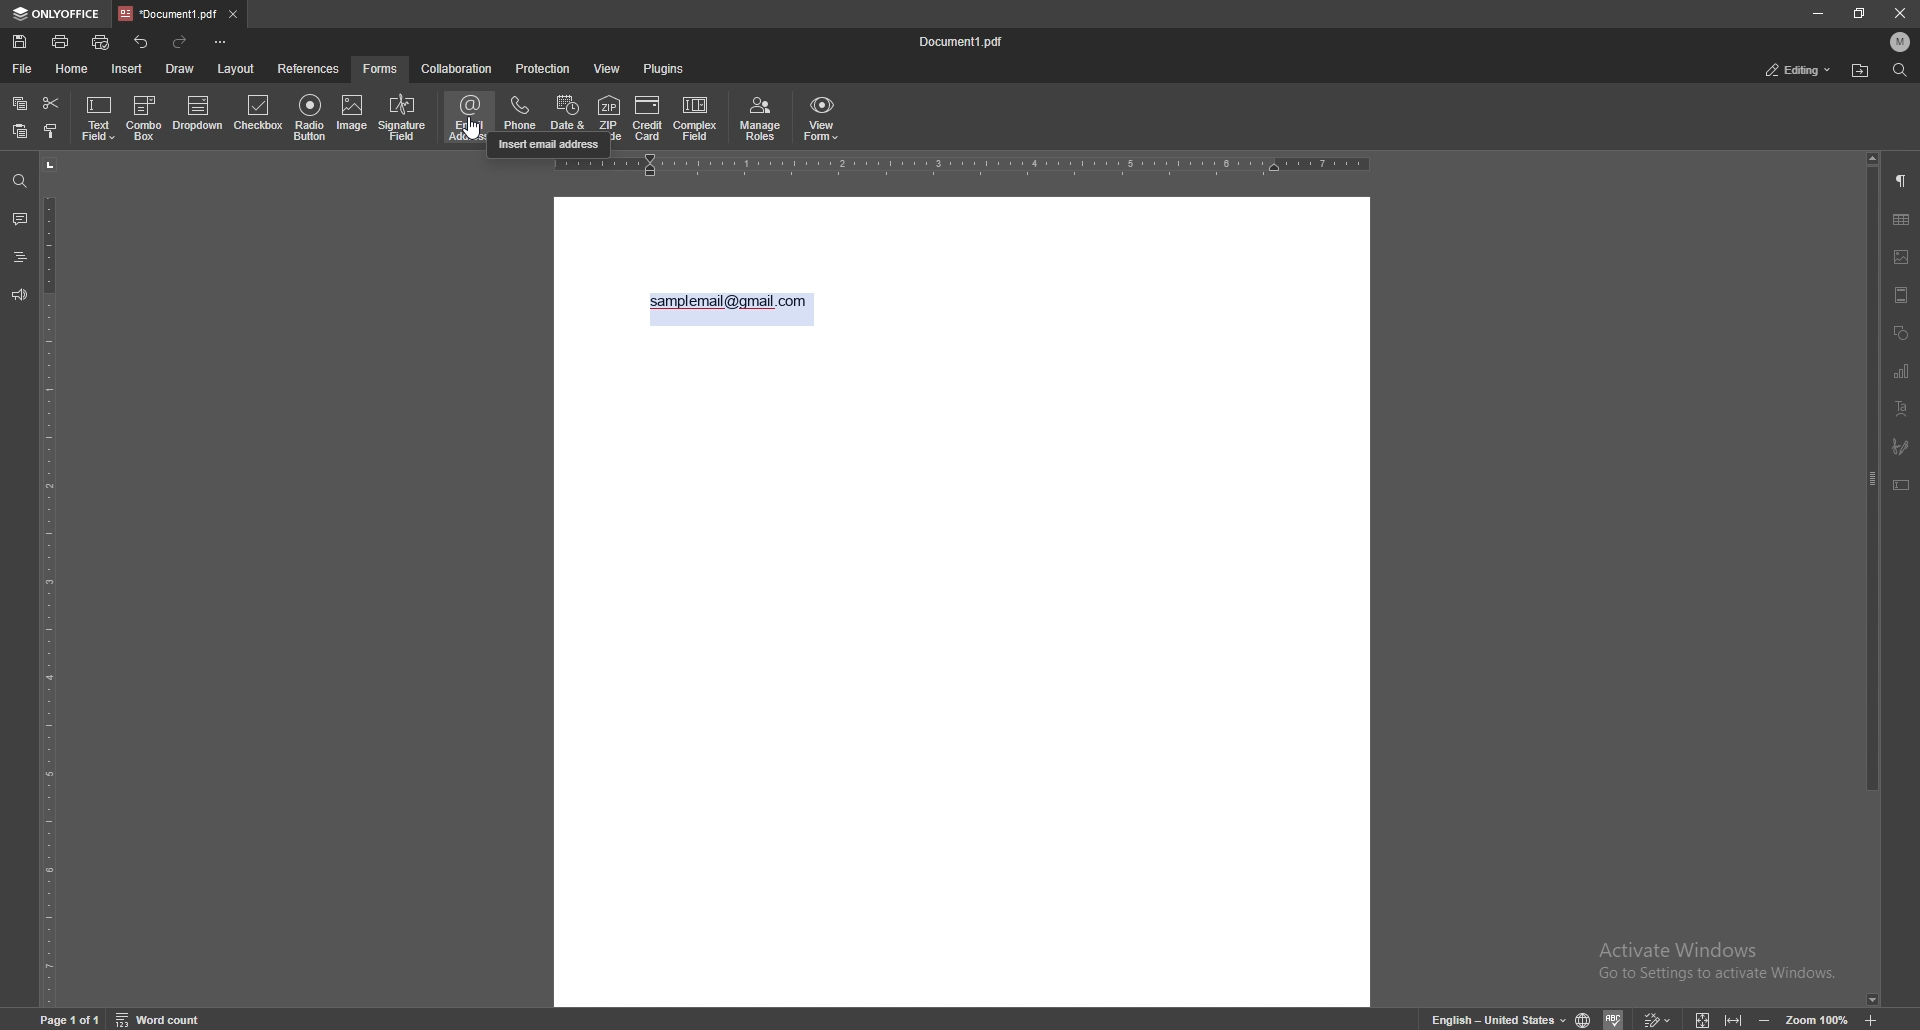 This screenshot has height=1030, width=1920. I want to click on change text language, so click(1494, 1018).